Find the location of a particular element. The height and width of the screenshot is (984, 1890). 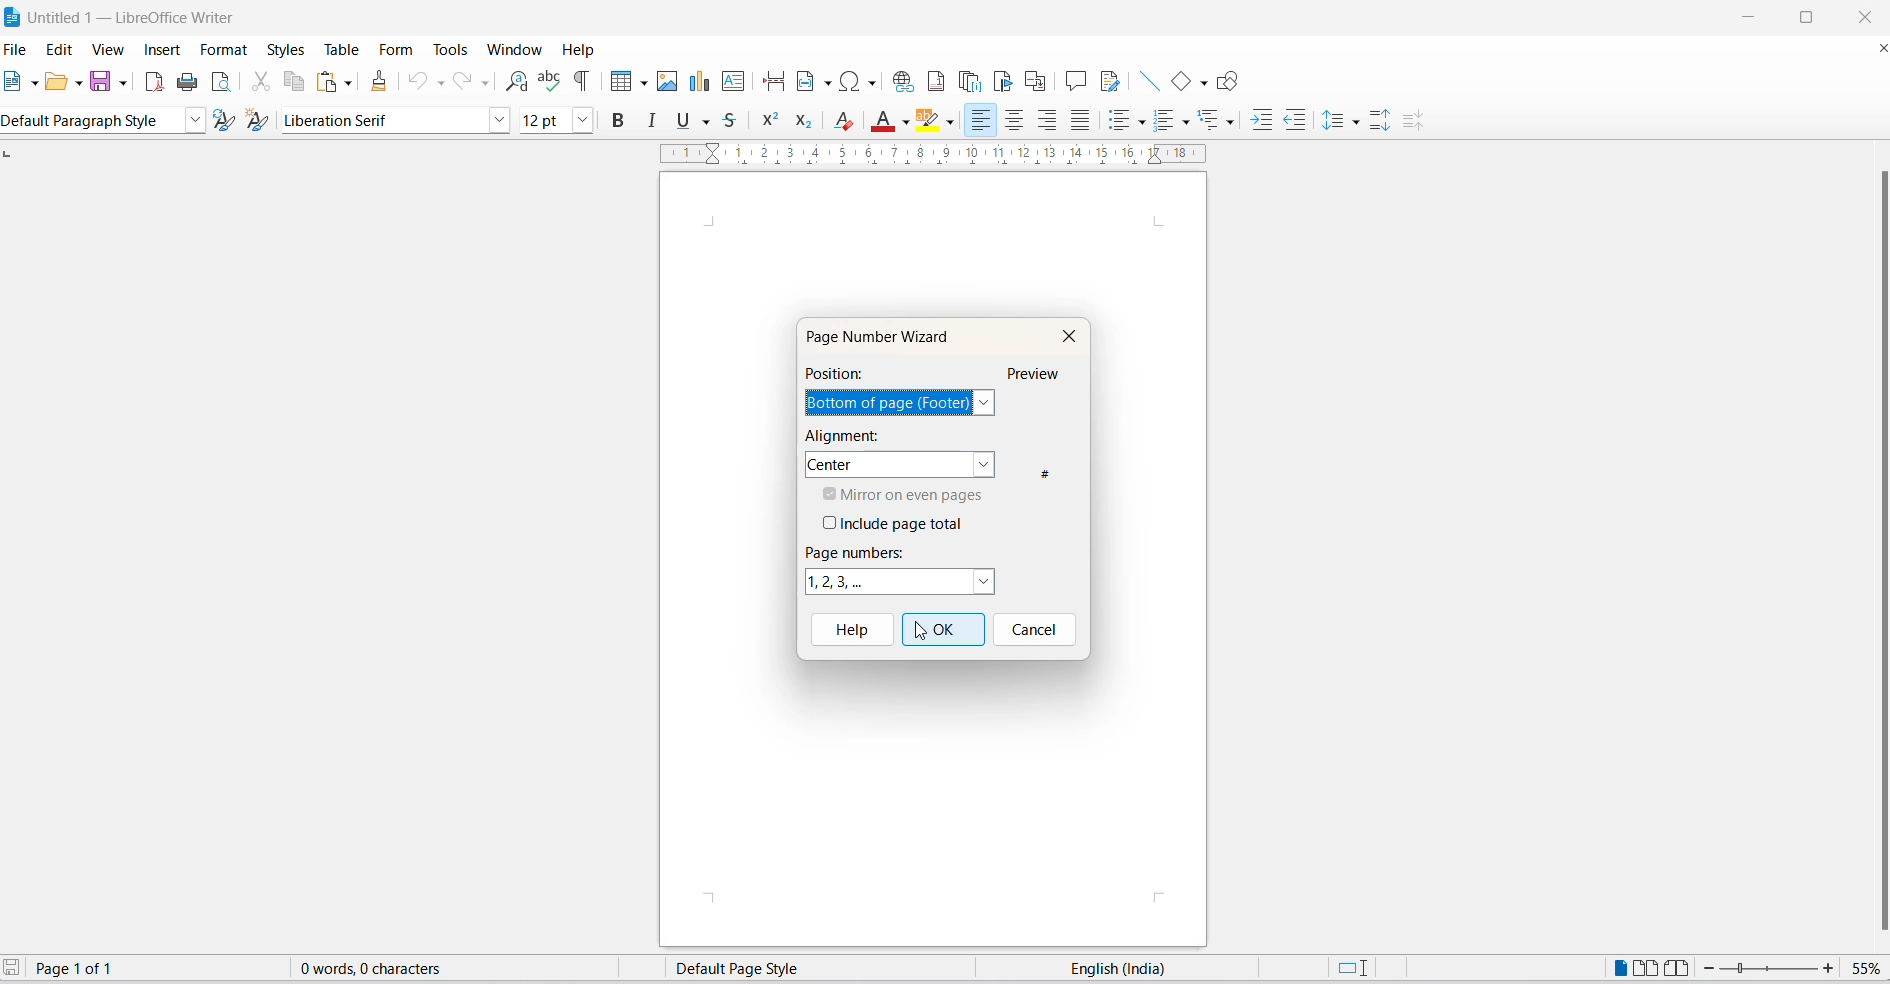

underline options is located at coordinates (706, 122).